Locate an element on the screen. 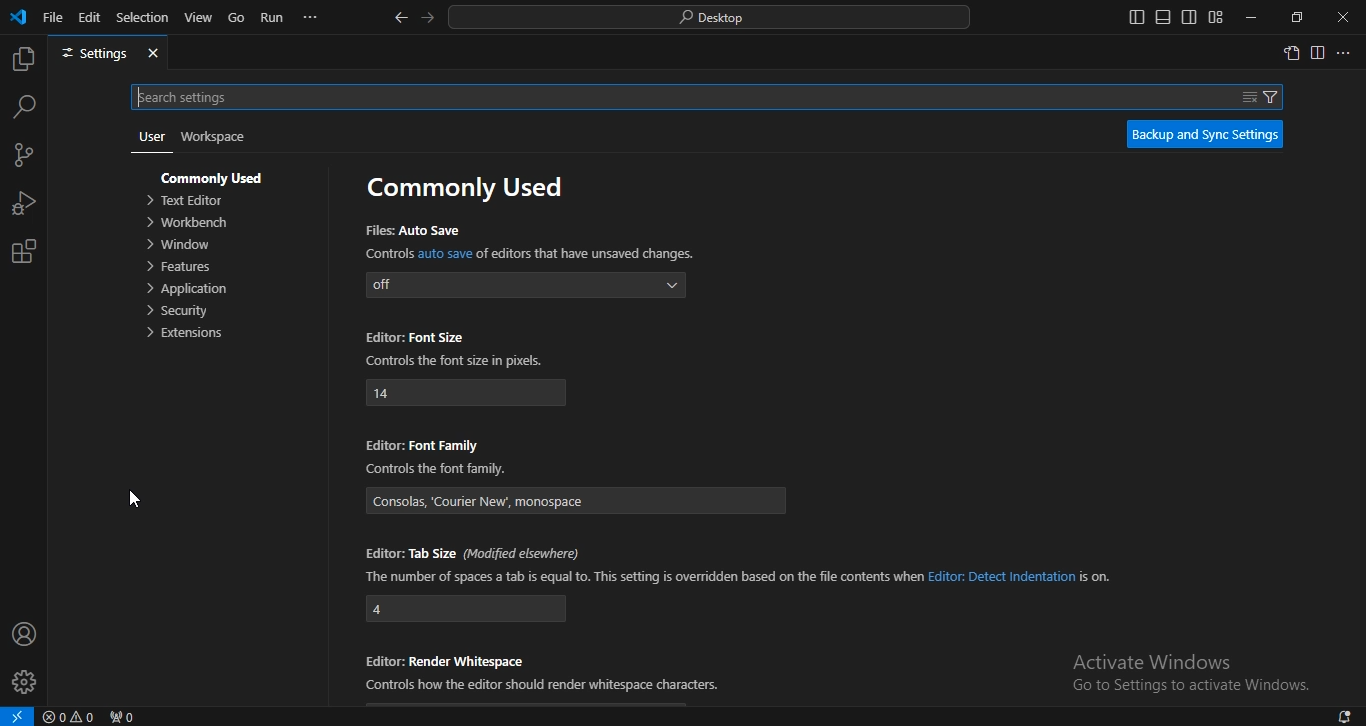  more actions is located at coordinates (1346, 53).